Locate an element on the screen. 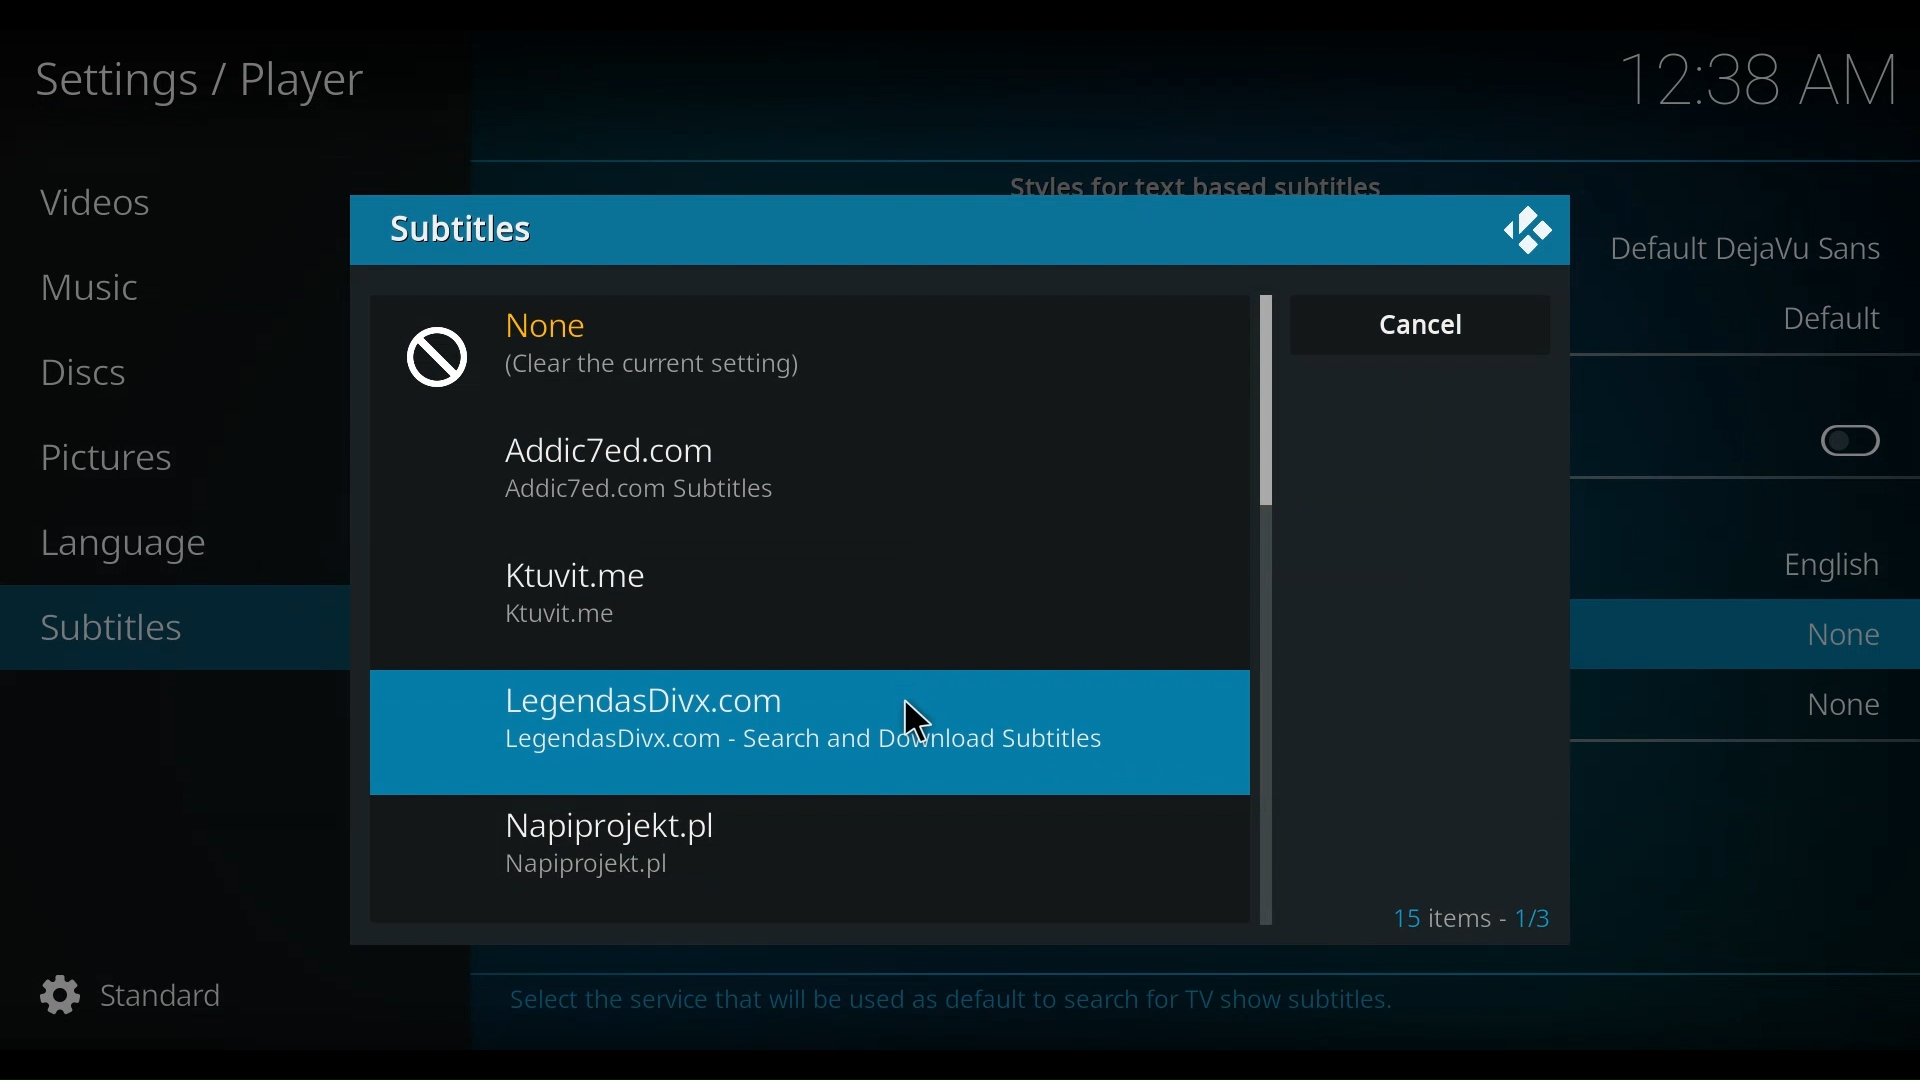 This screenshot has height=1080, width=1920. Discs is located at coordinates (94, 373).